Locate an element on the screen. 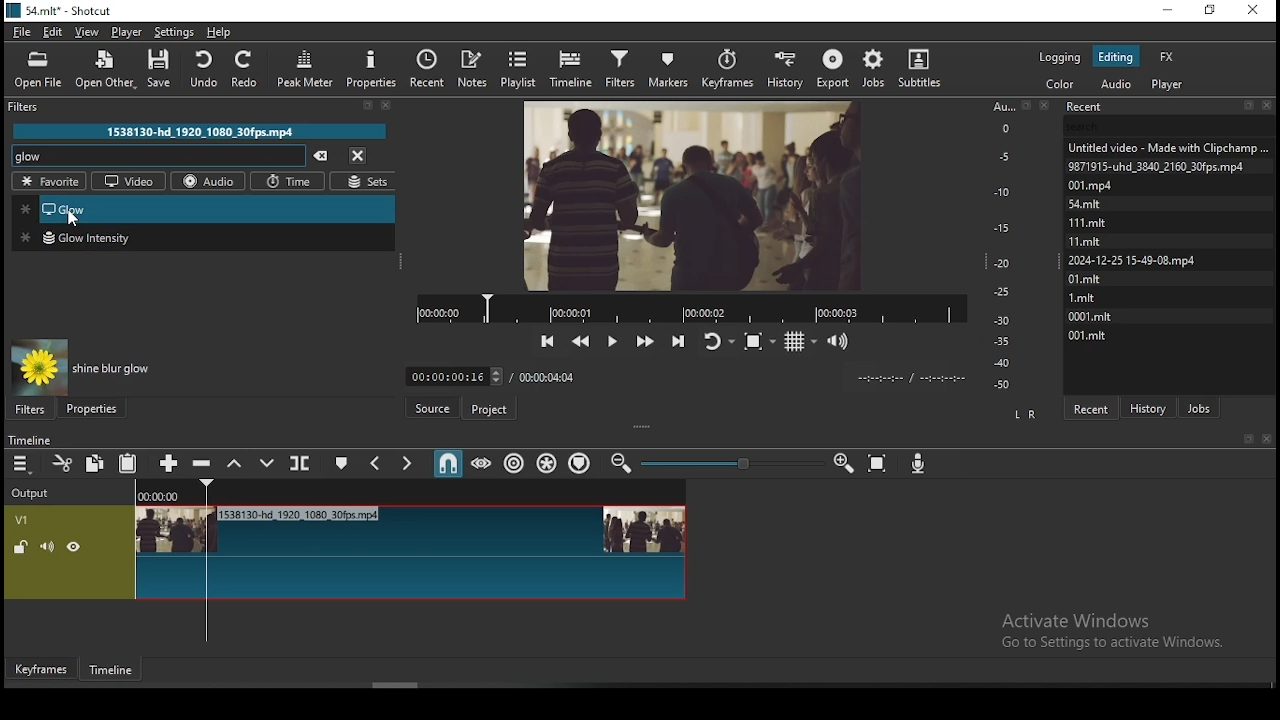 Image resolution: width=1280 pixels, height=720 pixels. video preview is located at coordinates (691, 193).